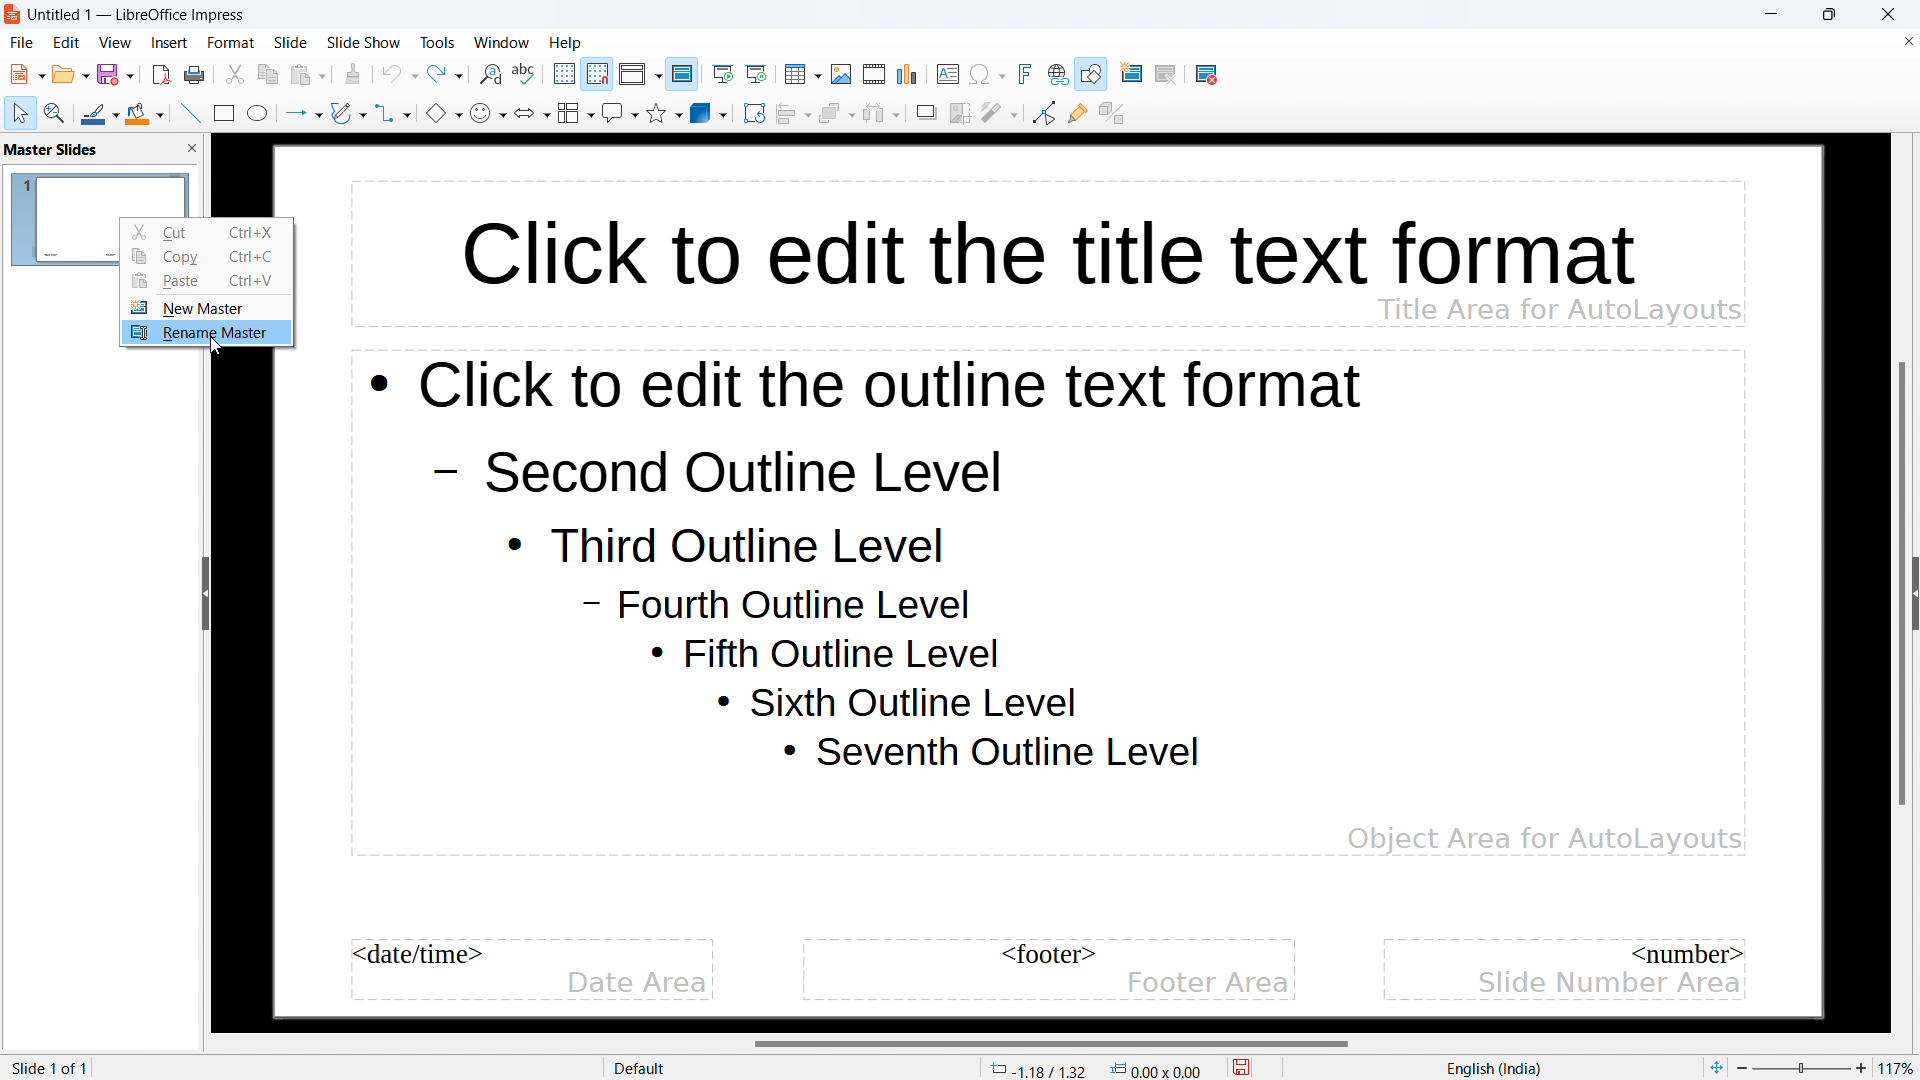 The width and height of the screenshot is (1920, 1080). Describe the element at coordinates (13, 15) in the screenshot. I see `logo` at that location.